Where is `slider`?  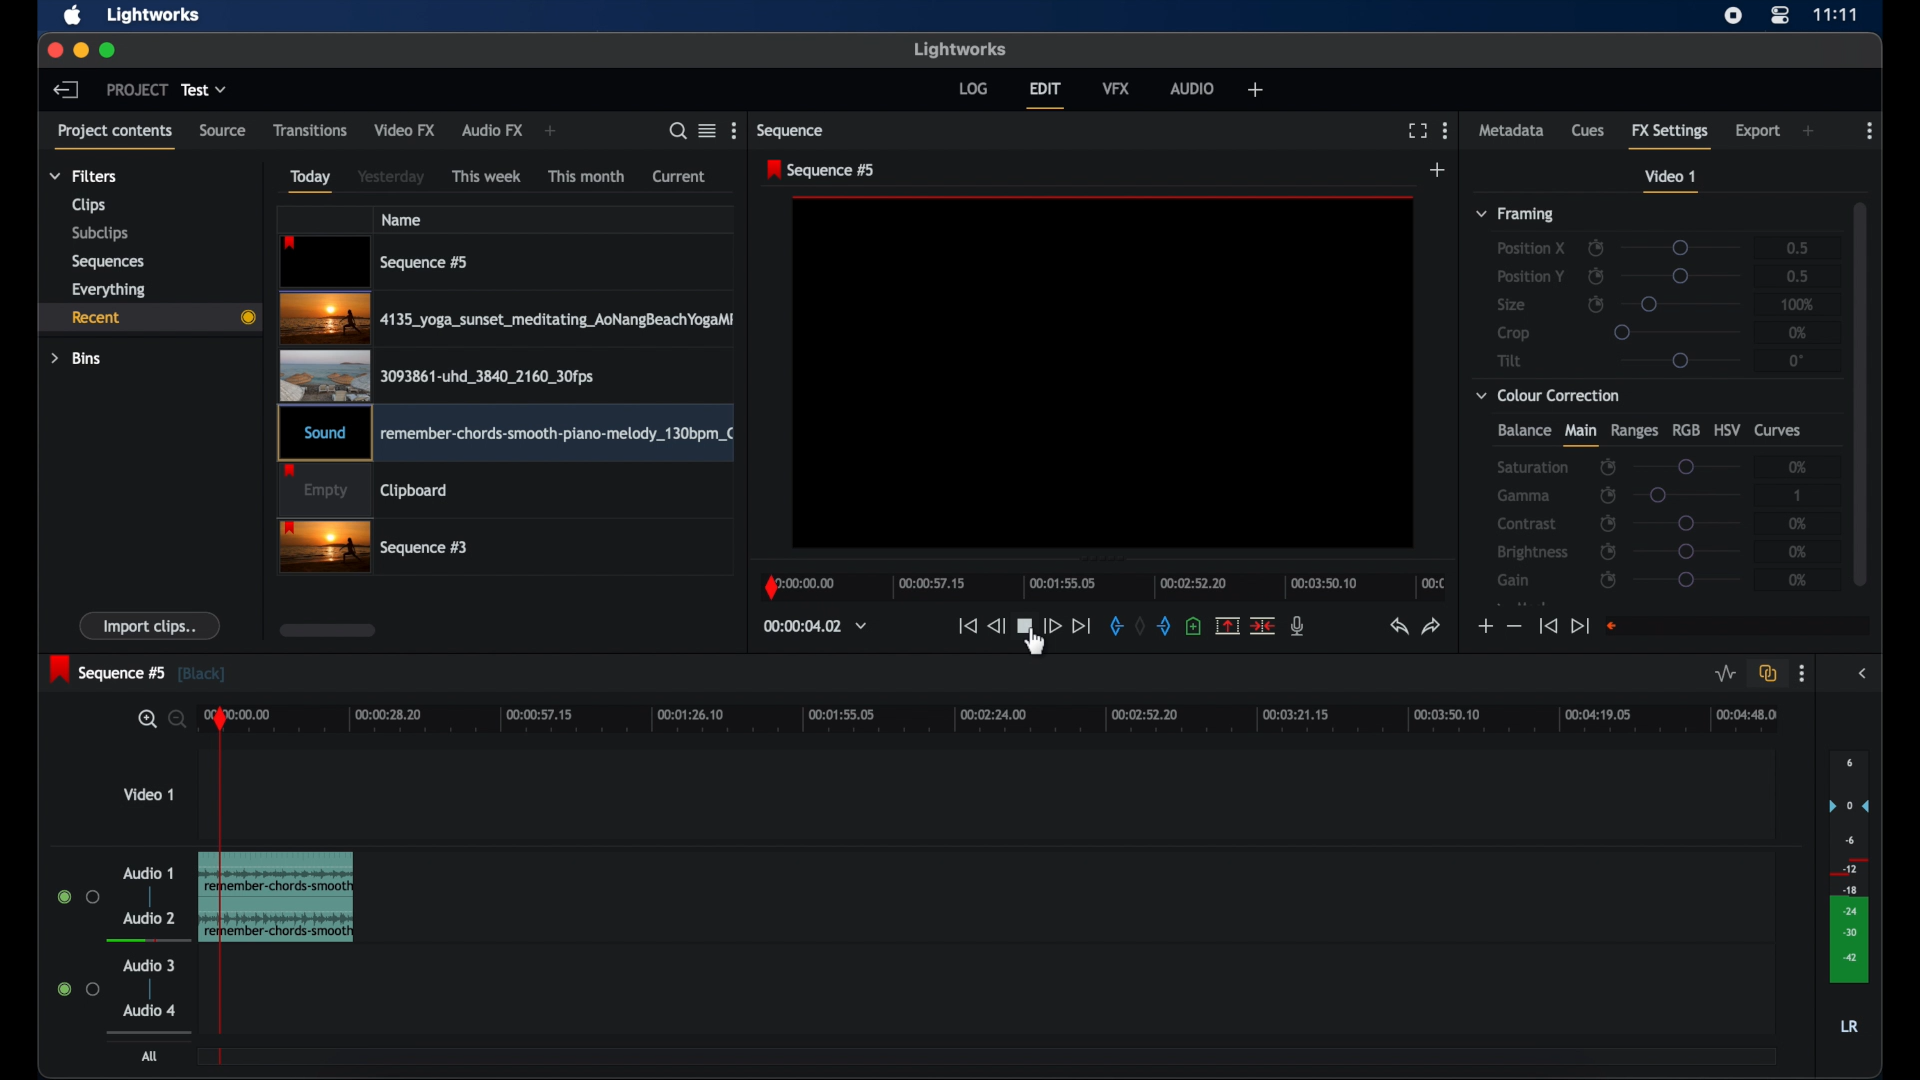 slider is located at coordinates (1687, 465).